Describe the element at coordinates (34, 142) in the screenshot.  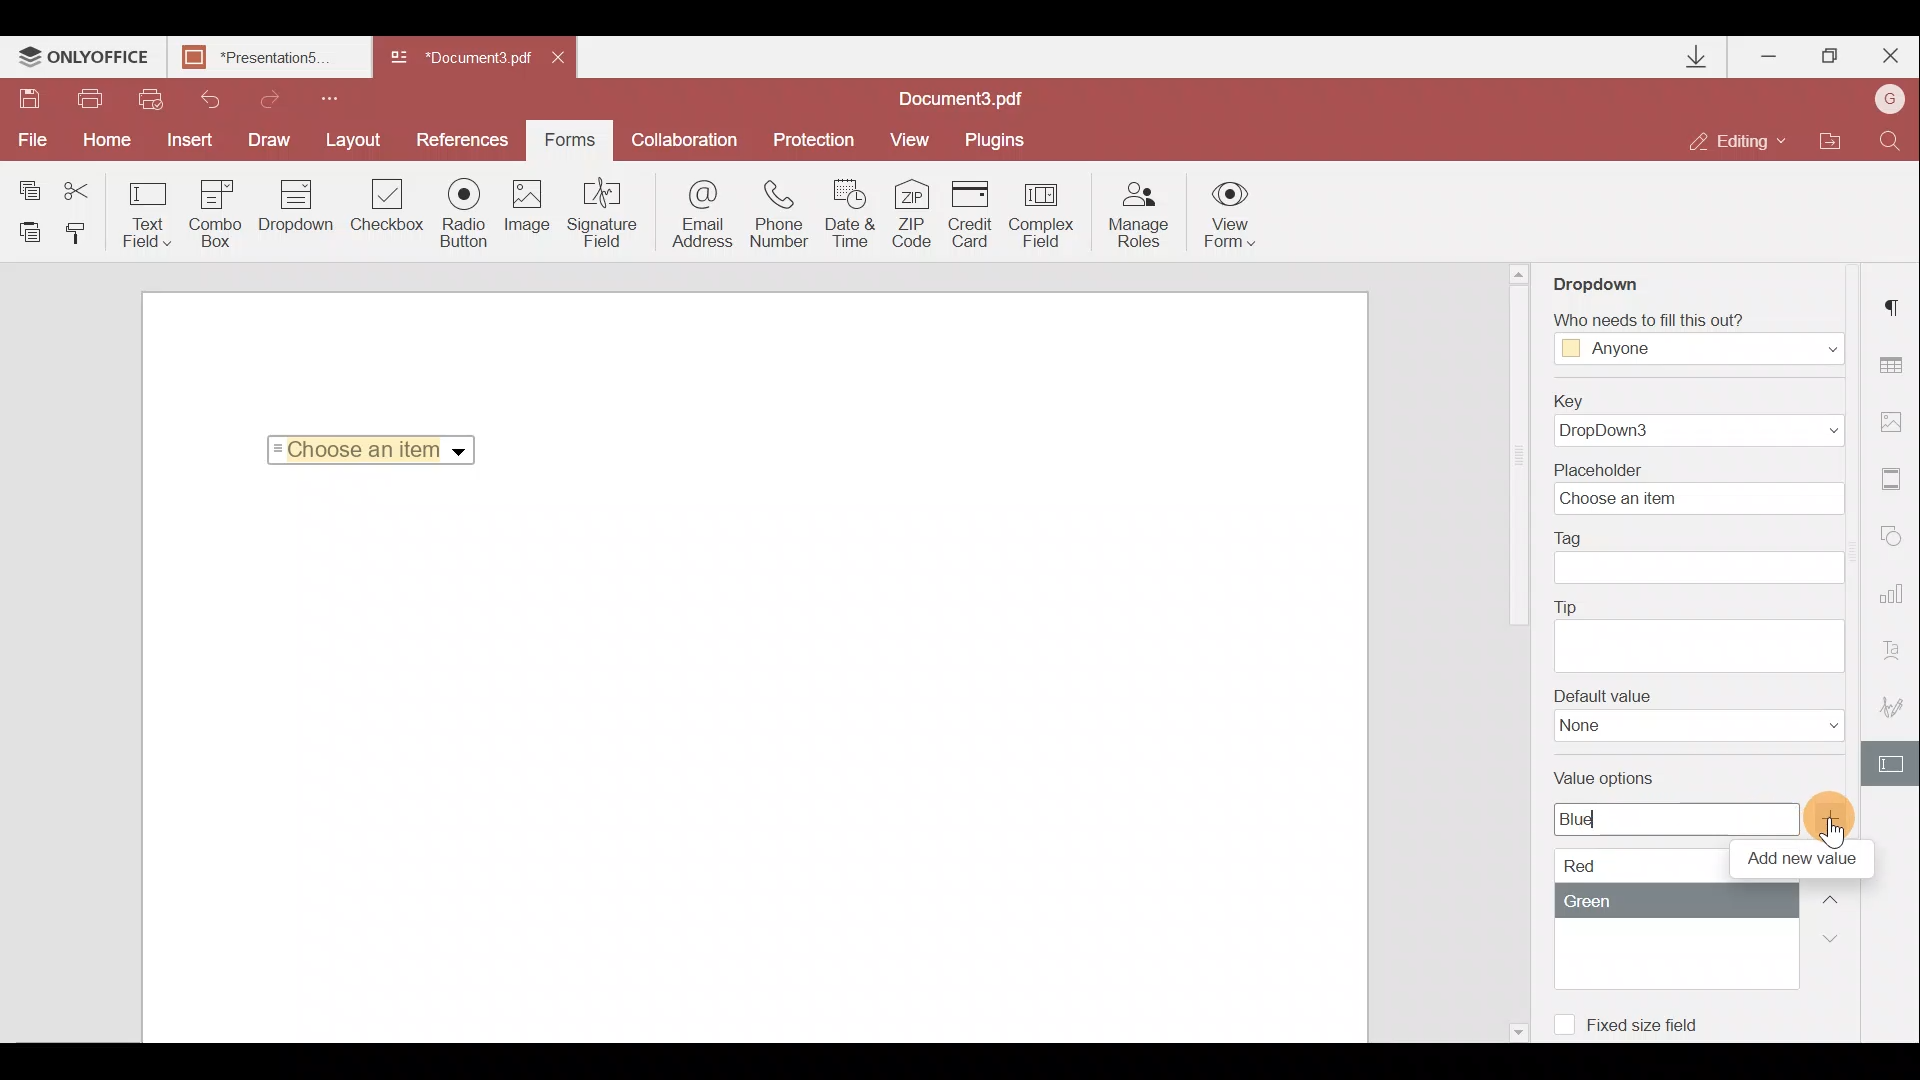
I see `File` at that location.